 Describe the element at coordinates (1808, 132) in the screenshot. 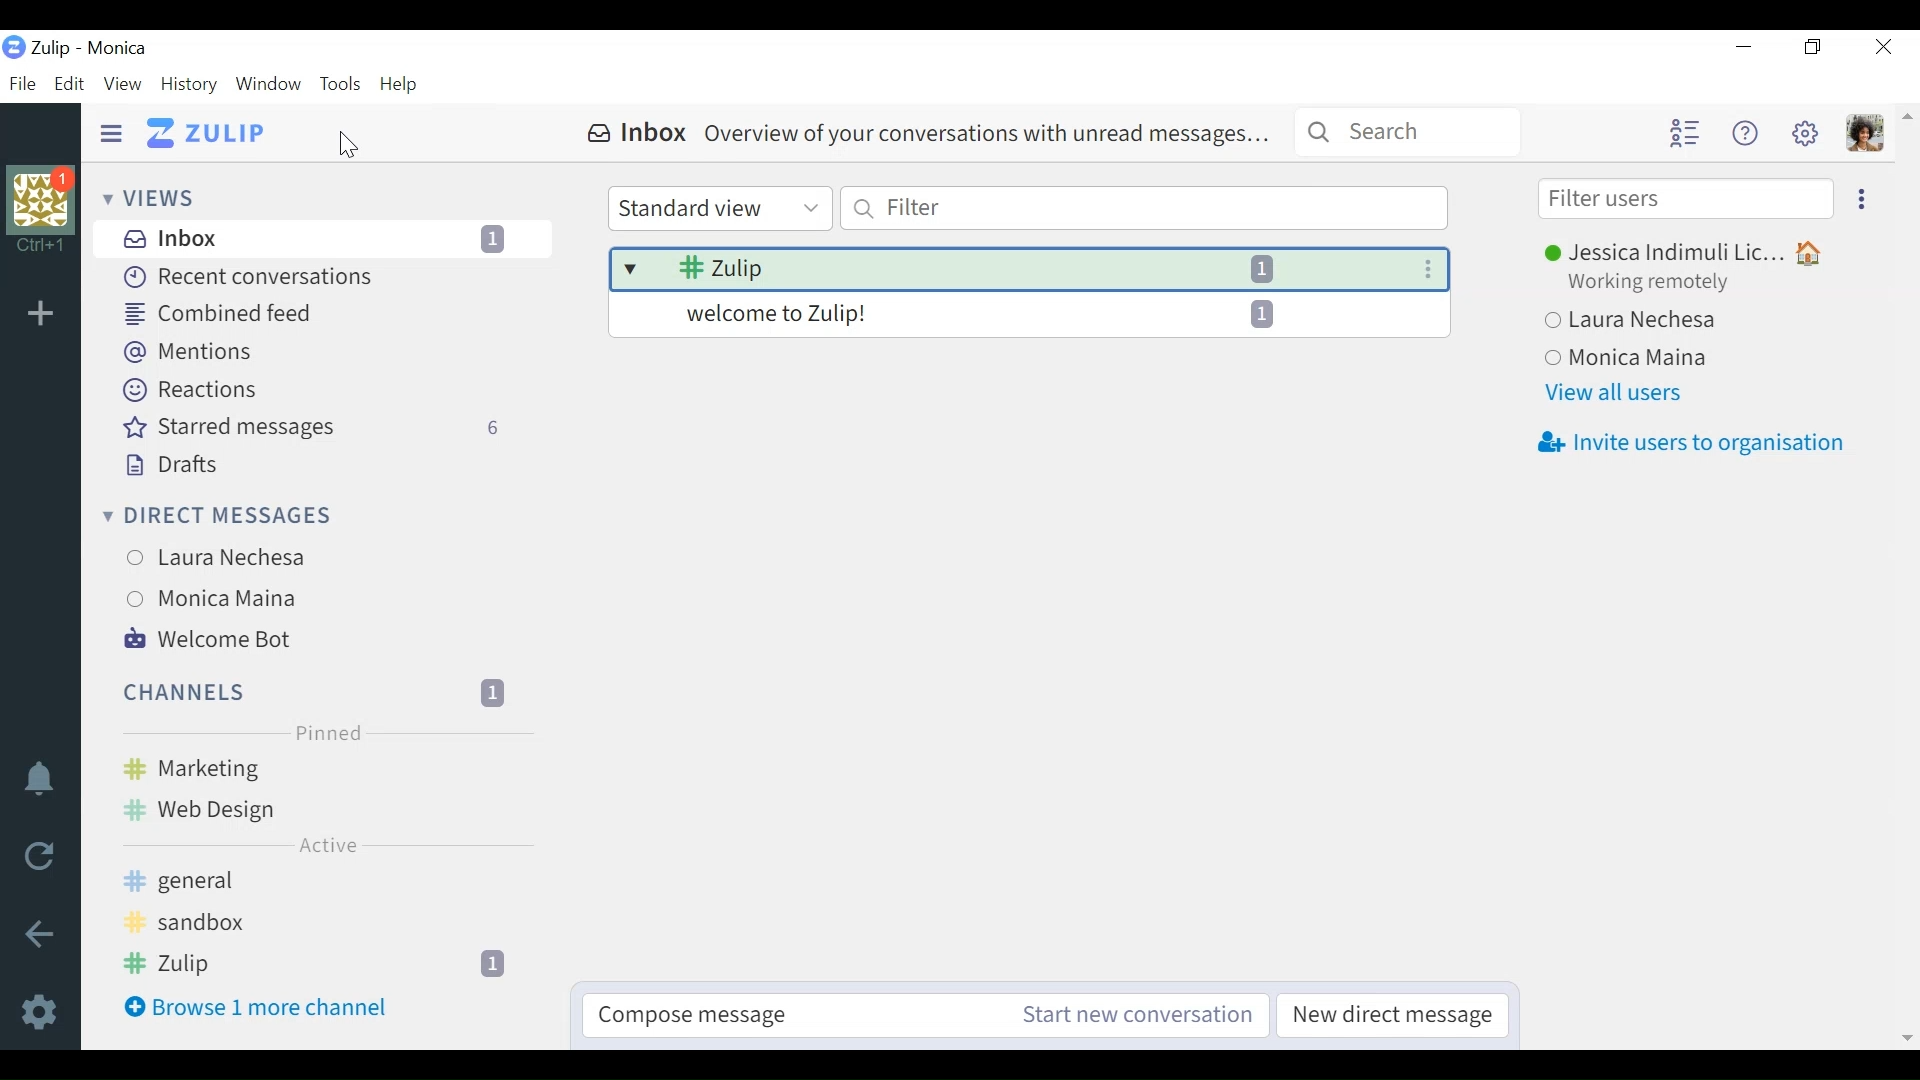

I see `Settings` at that location.